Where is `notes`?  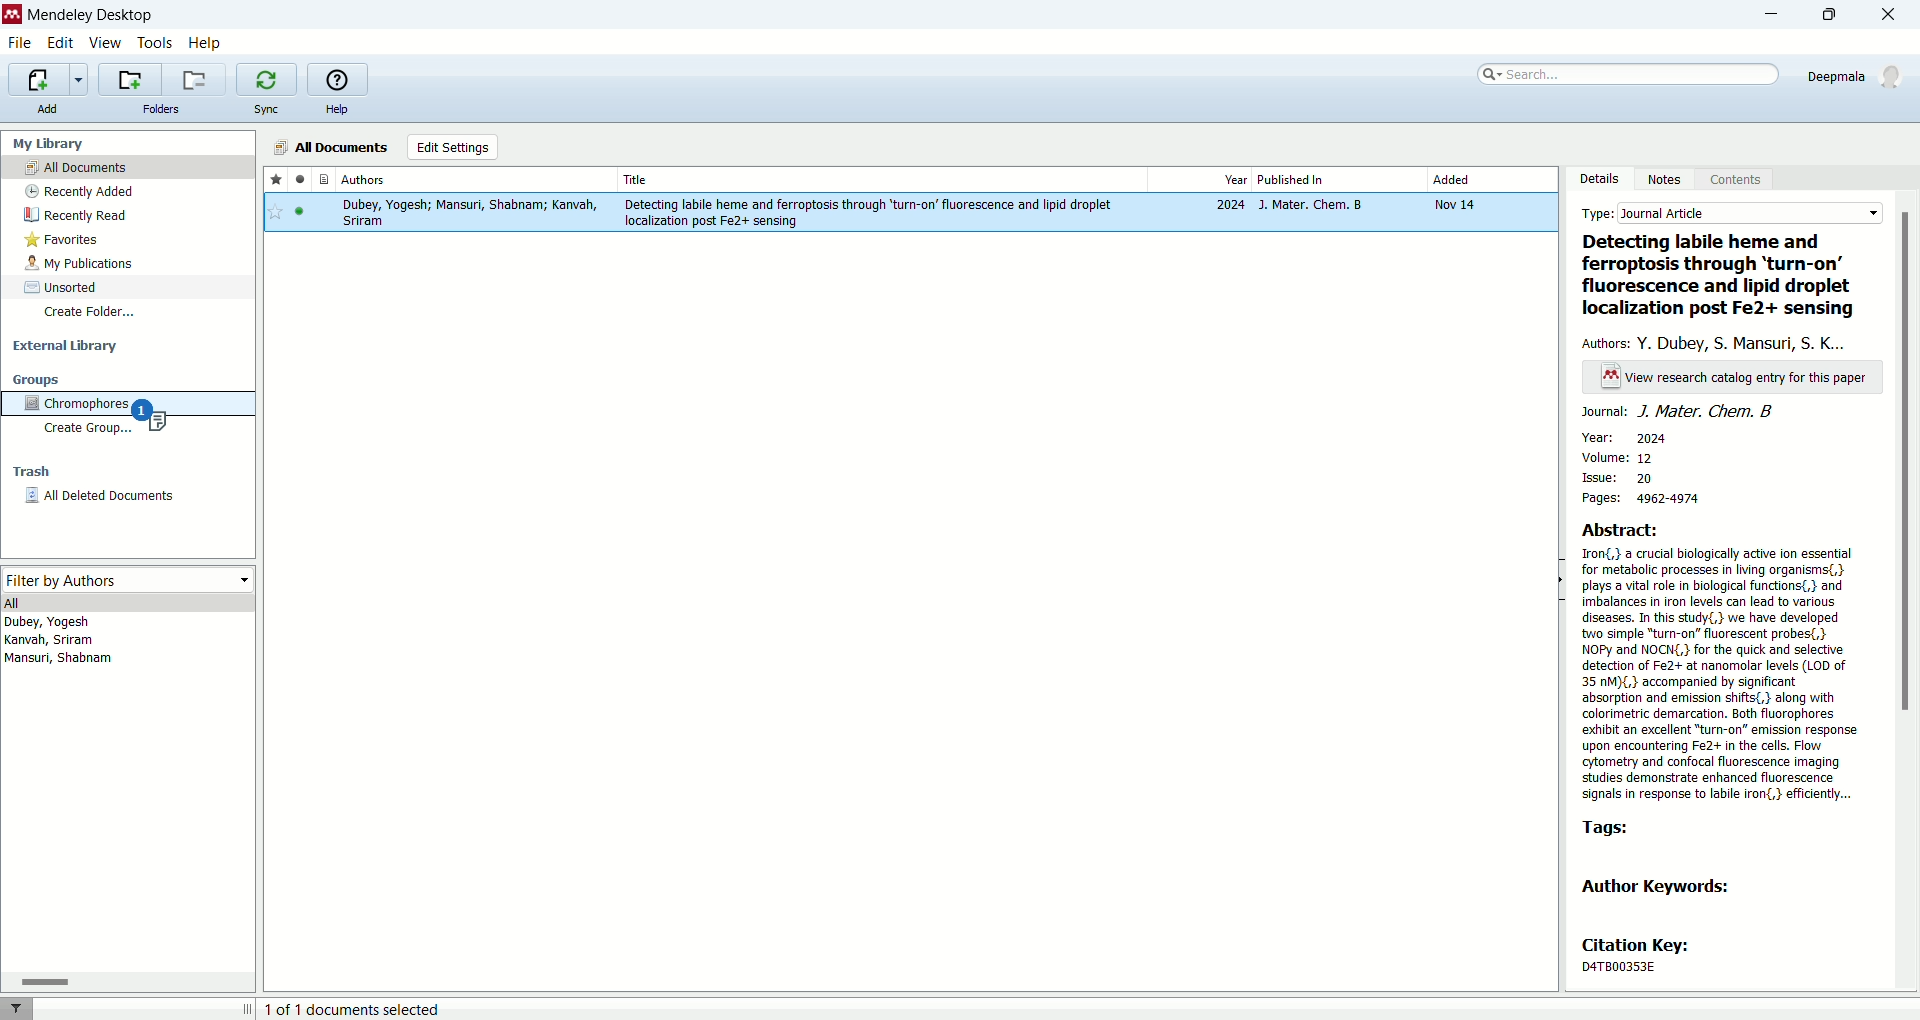 notes is located at coordinates (1669, 180).